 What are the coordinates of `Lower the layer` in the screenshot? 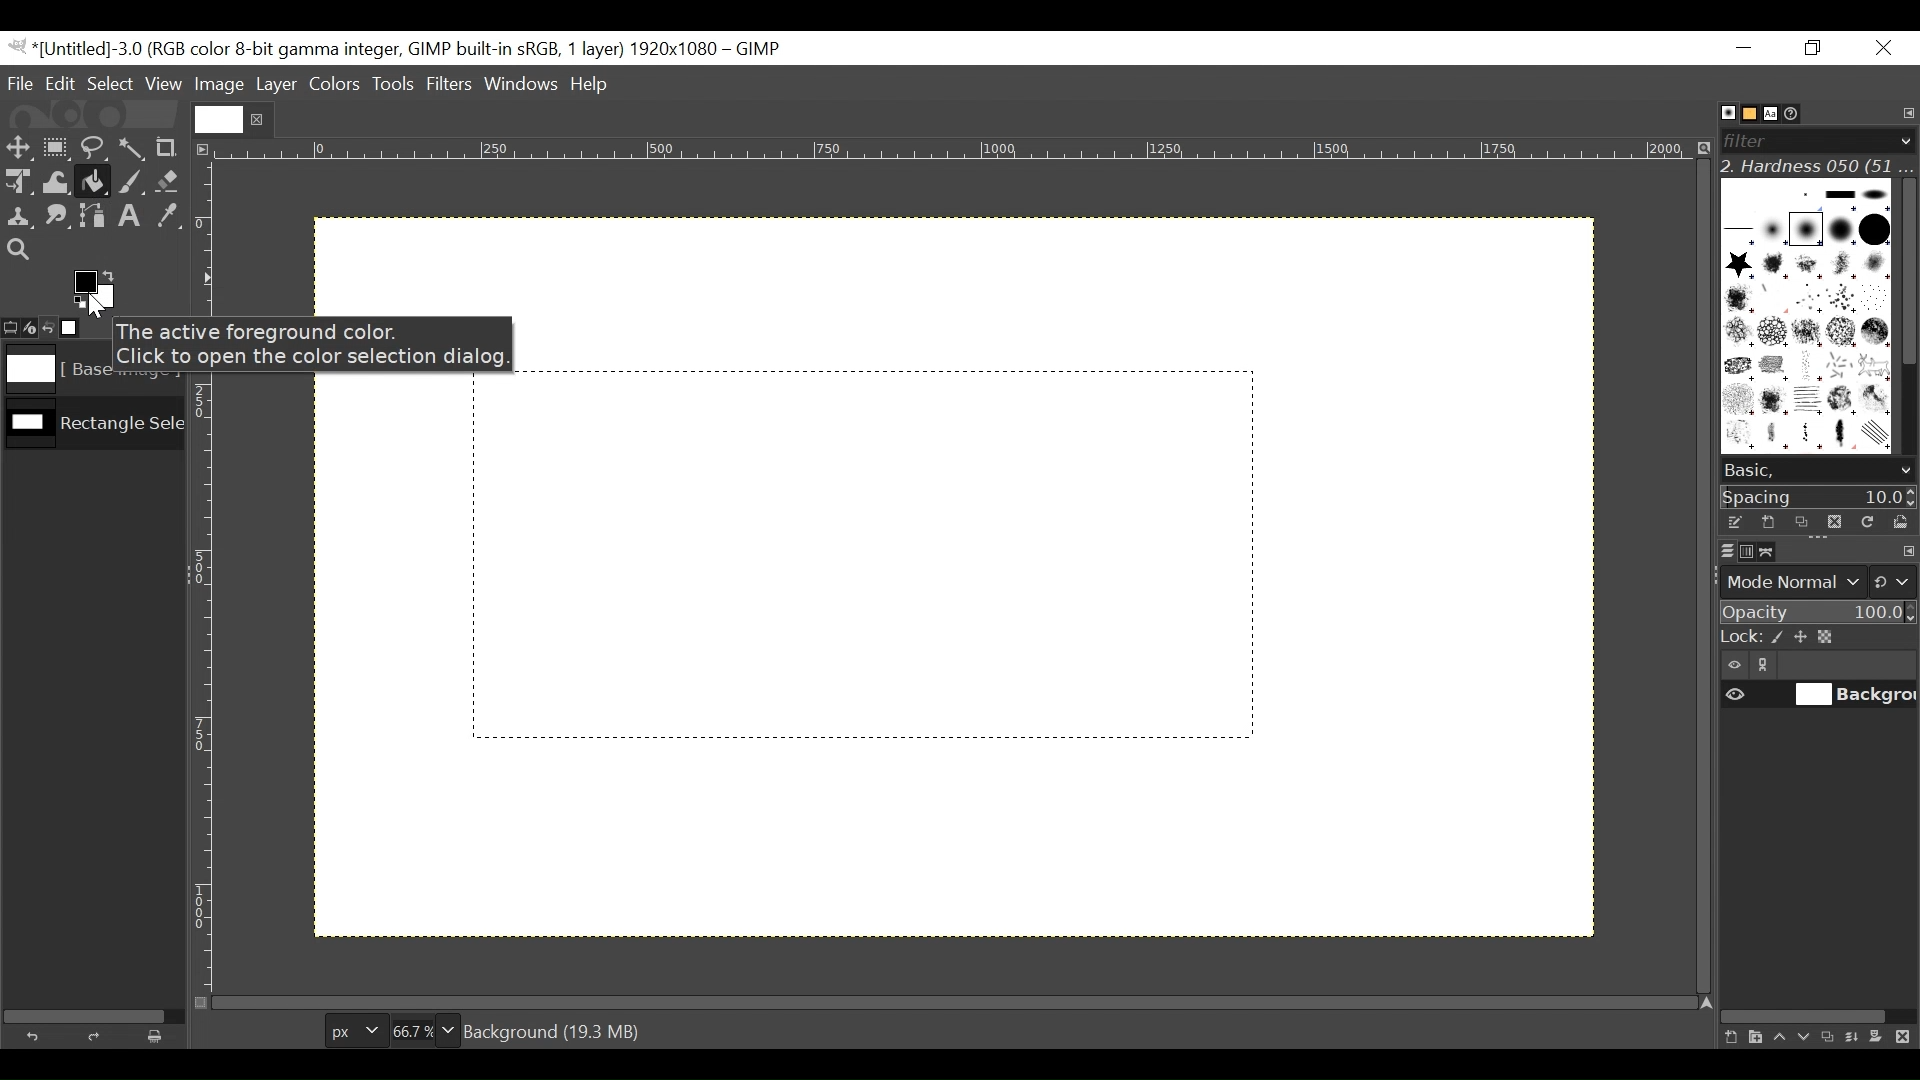 It's located at (1805, 1035).